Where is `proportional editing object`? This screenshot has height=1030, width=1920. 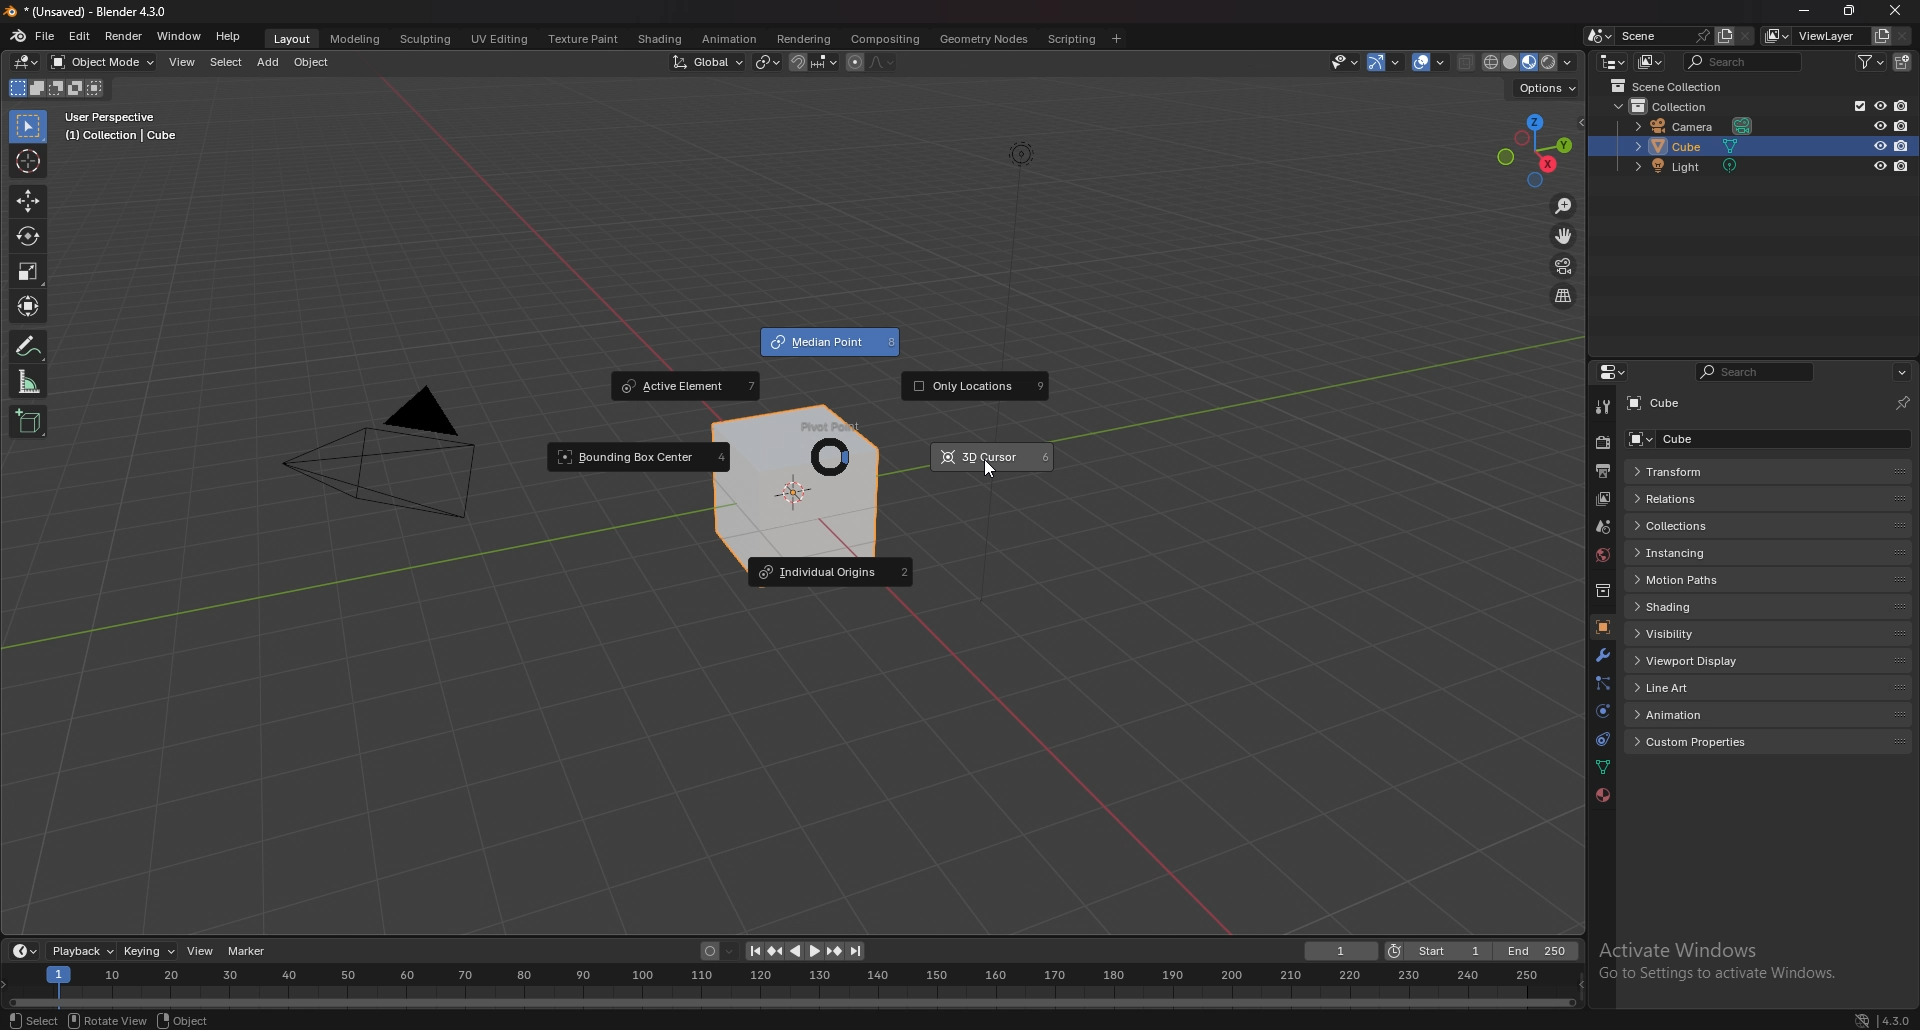 proportional editing object is located at coordinates (856, 63).